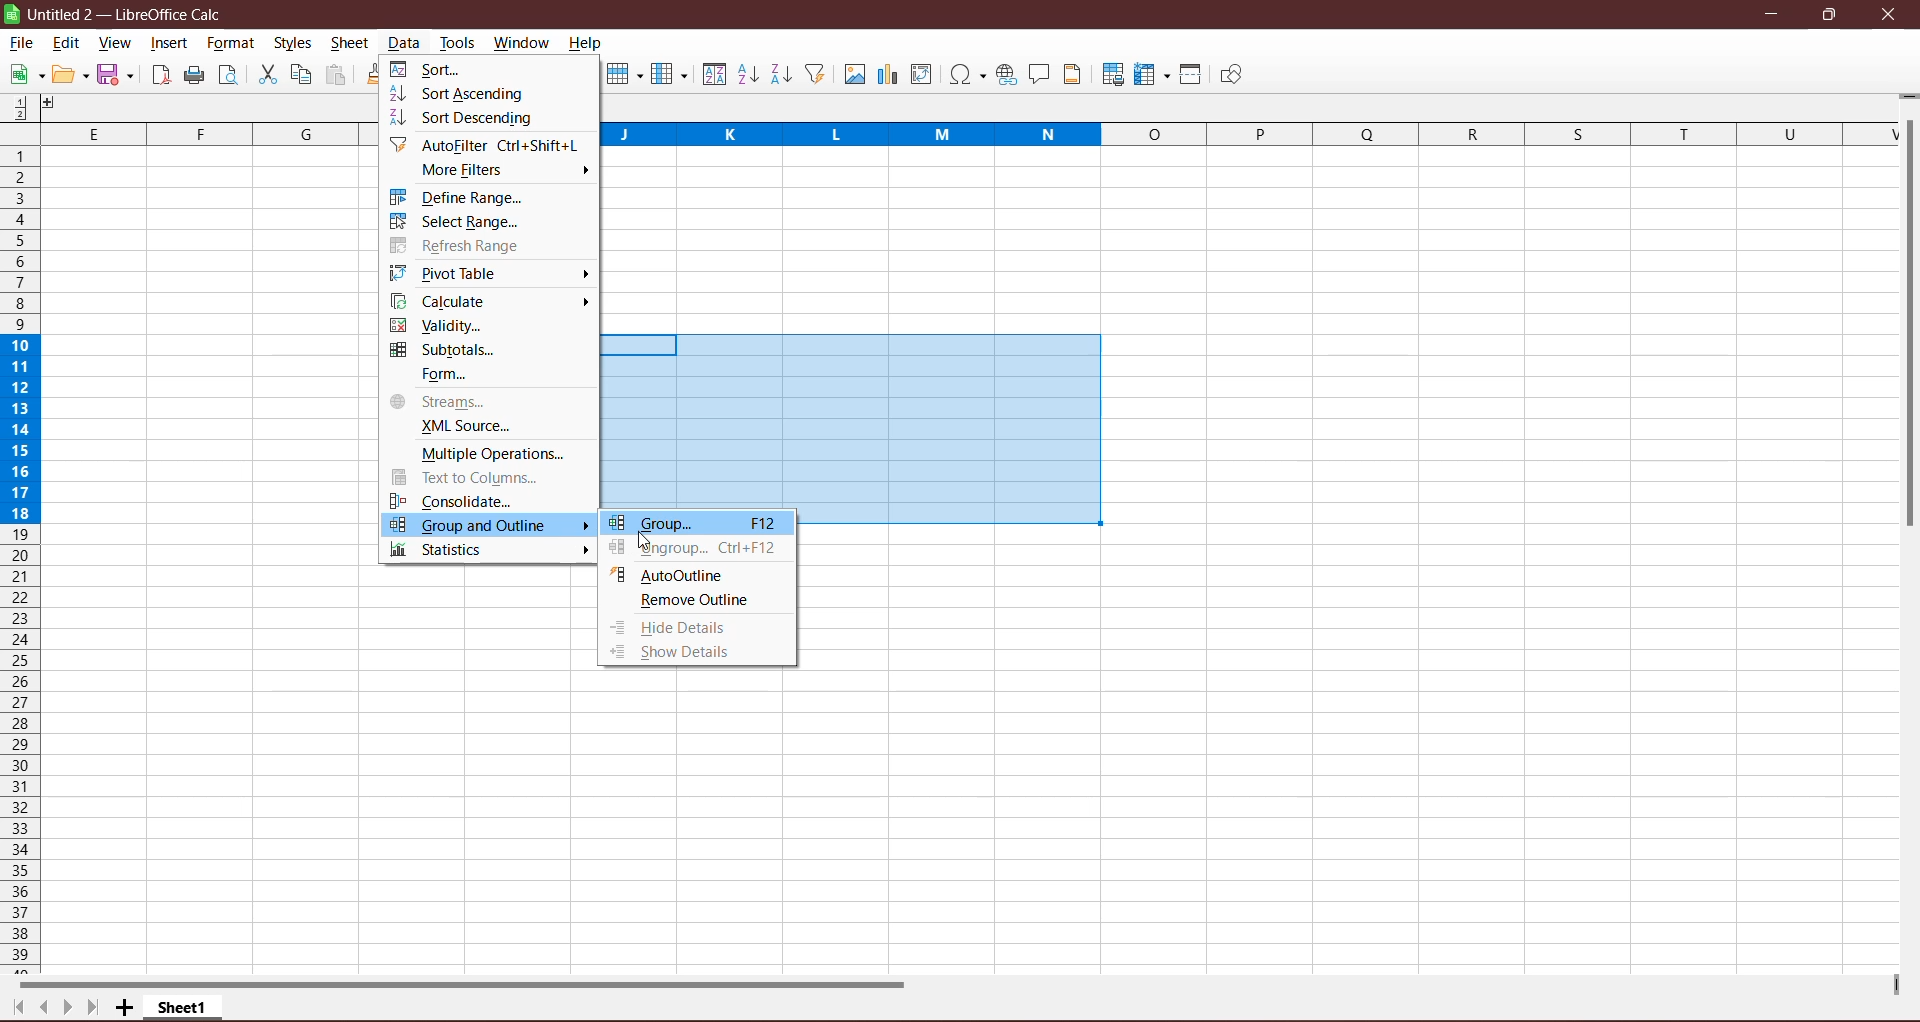  Describe the element at coordinates (1006, 75) in the screenshot. I see `Insert Hyperlink` at that location.